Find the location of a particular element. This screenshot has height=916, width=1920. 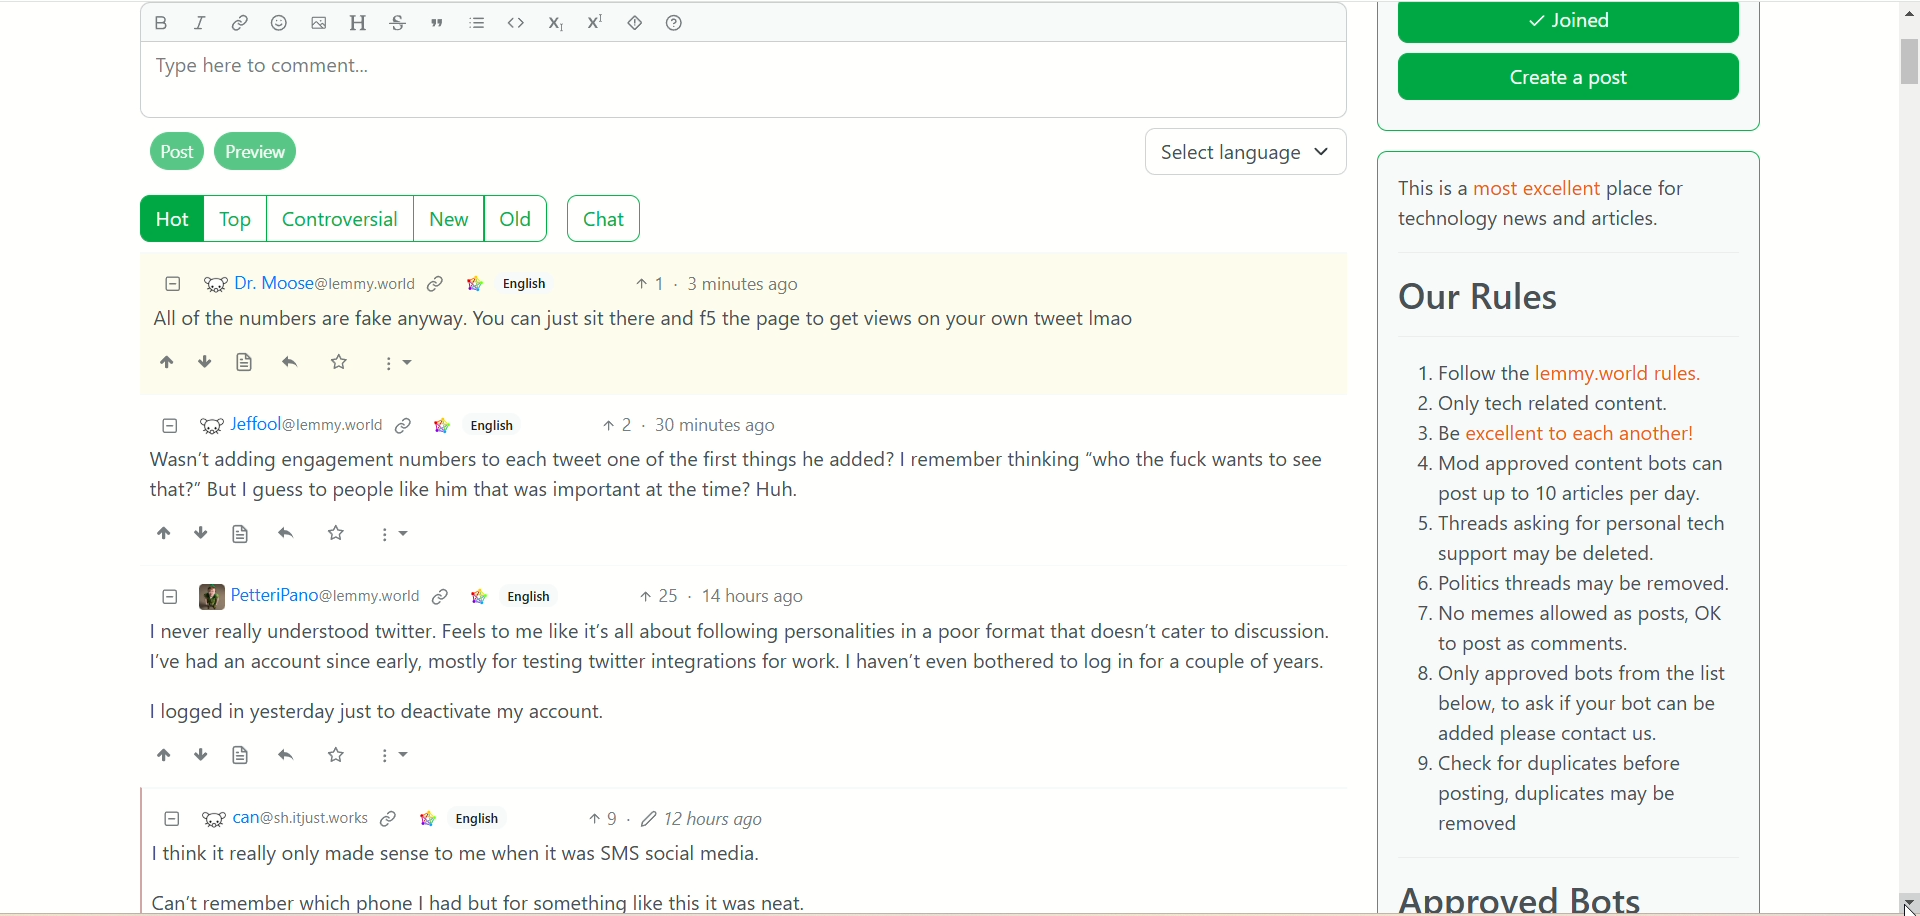

Source is located at coordinates (243, 754).